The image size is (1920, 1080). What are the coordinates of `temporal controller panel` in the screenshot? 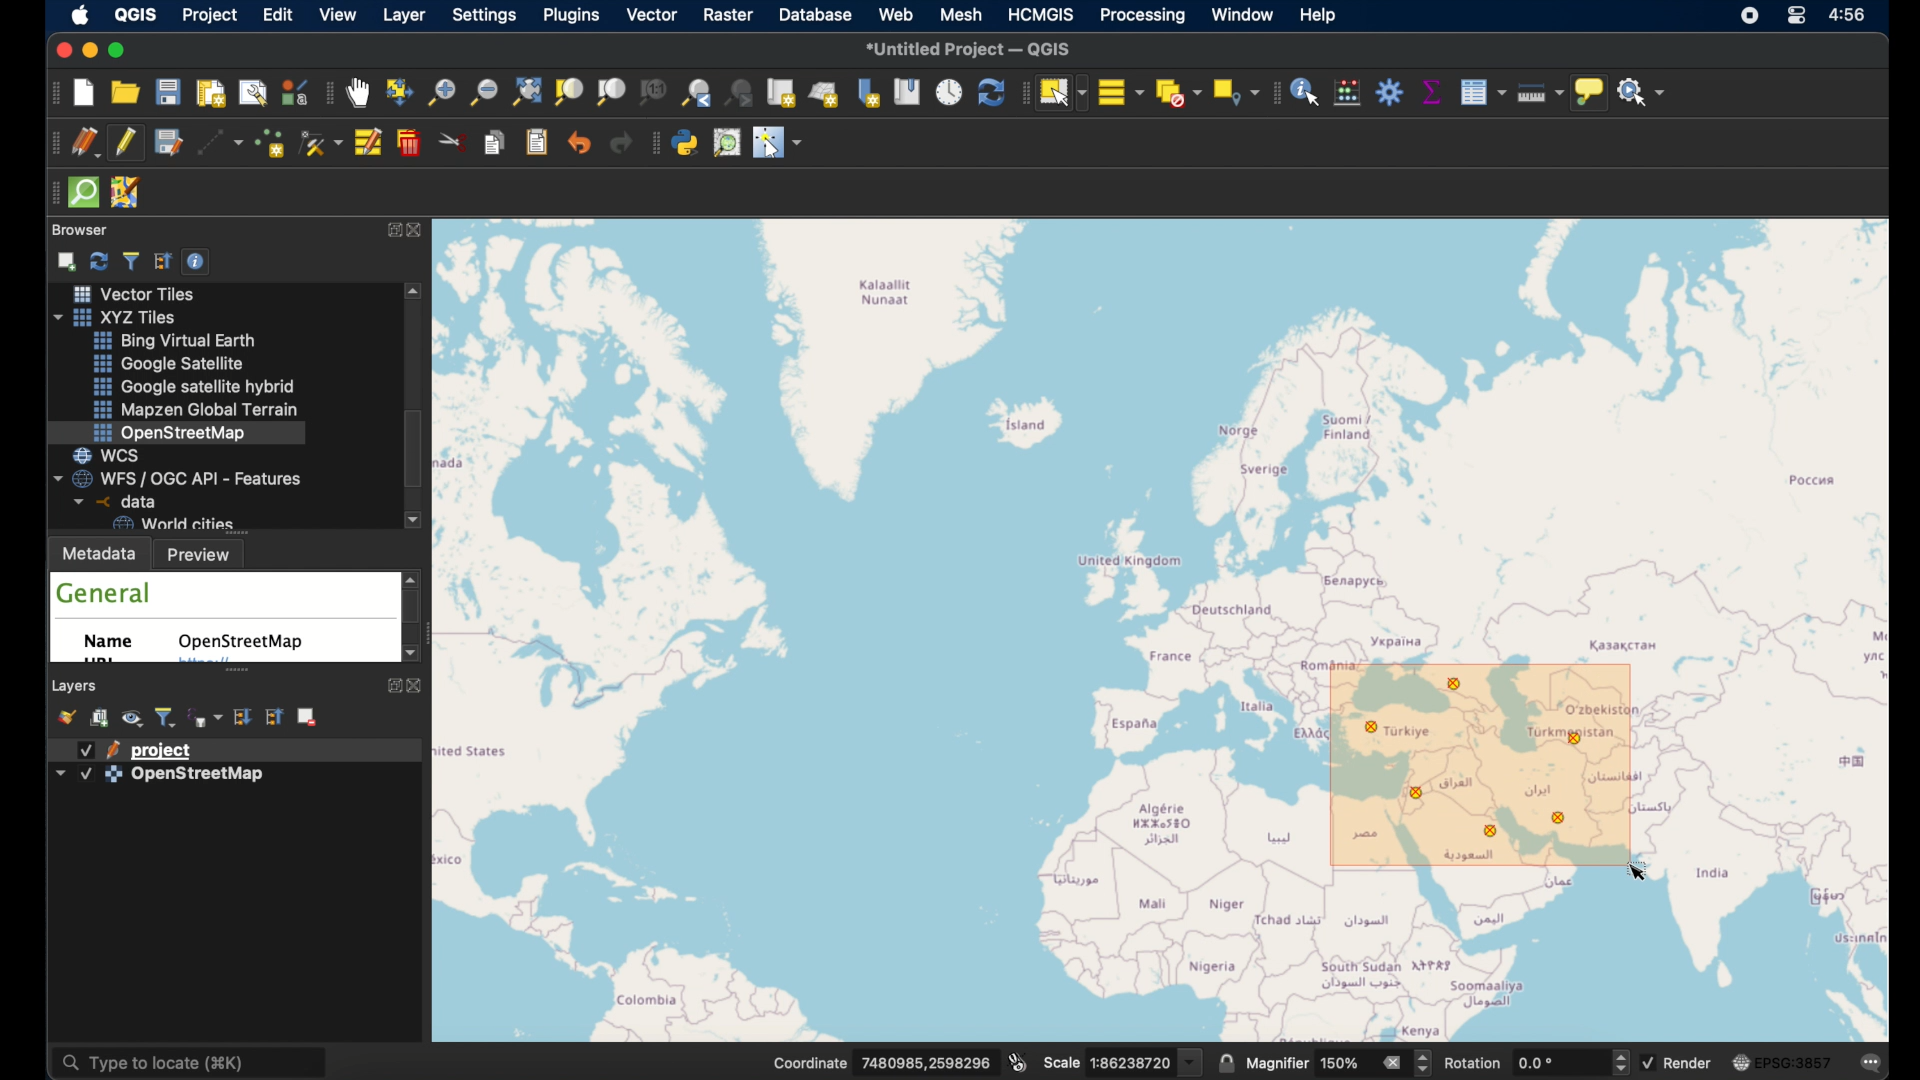 It's located at (949, 91).